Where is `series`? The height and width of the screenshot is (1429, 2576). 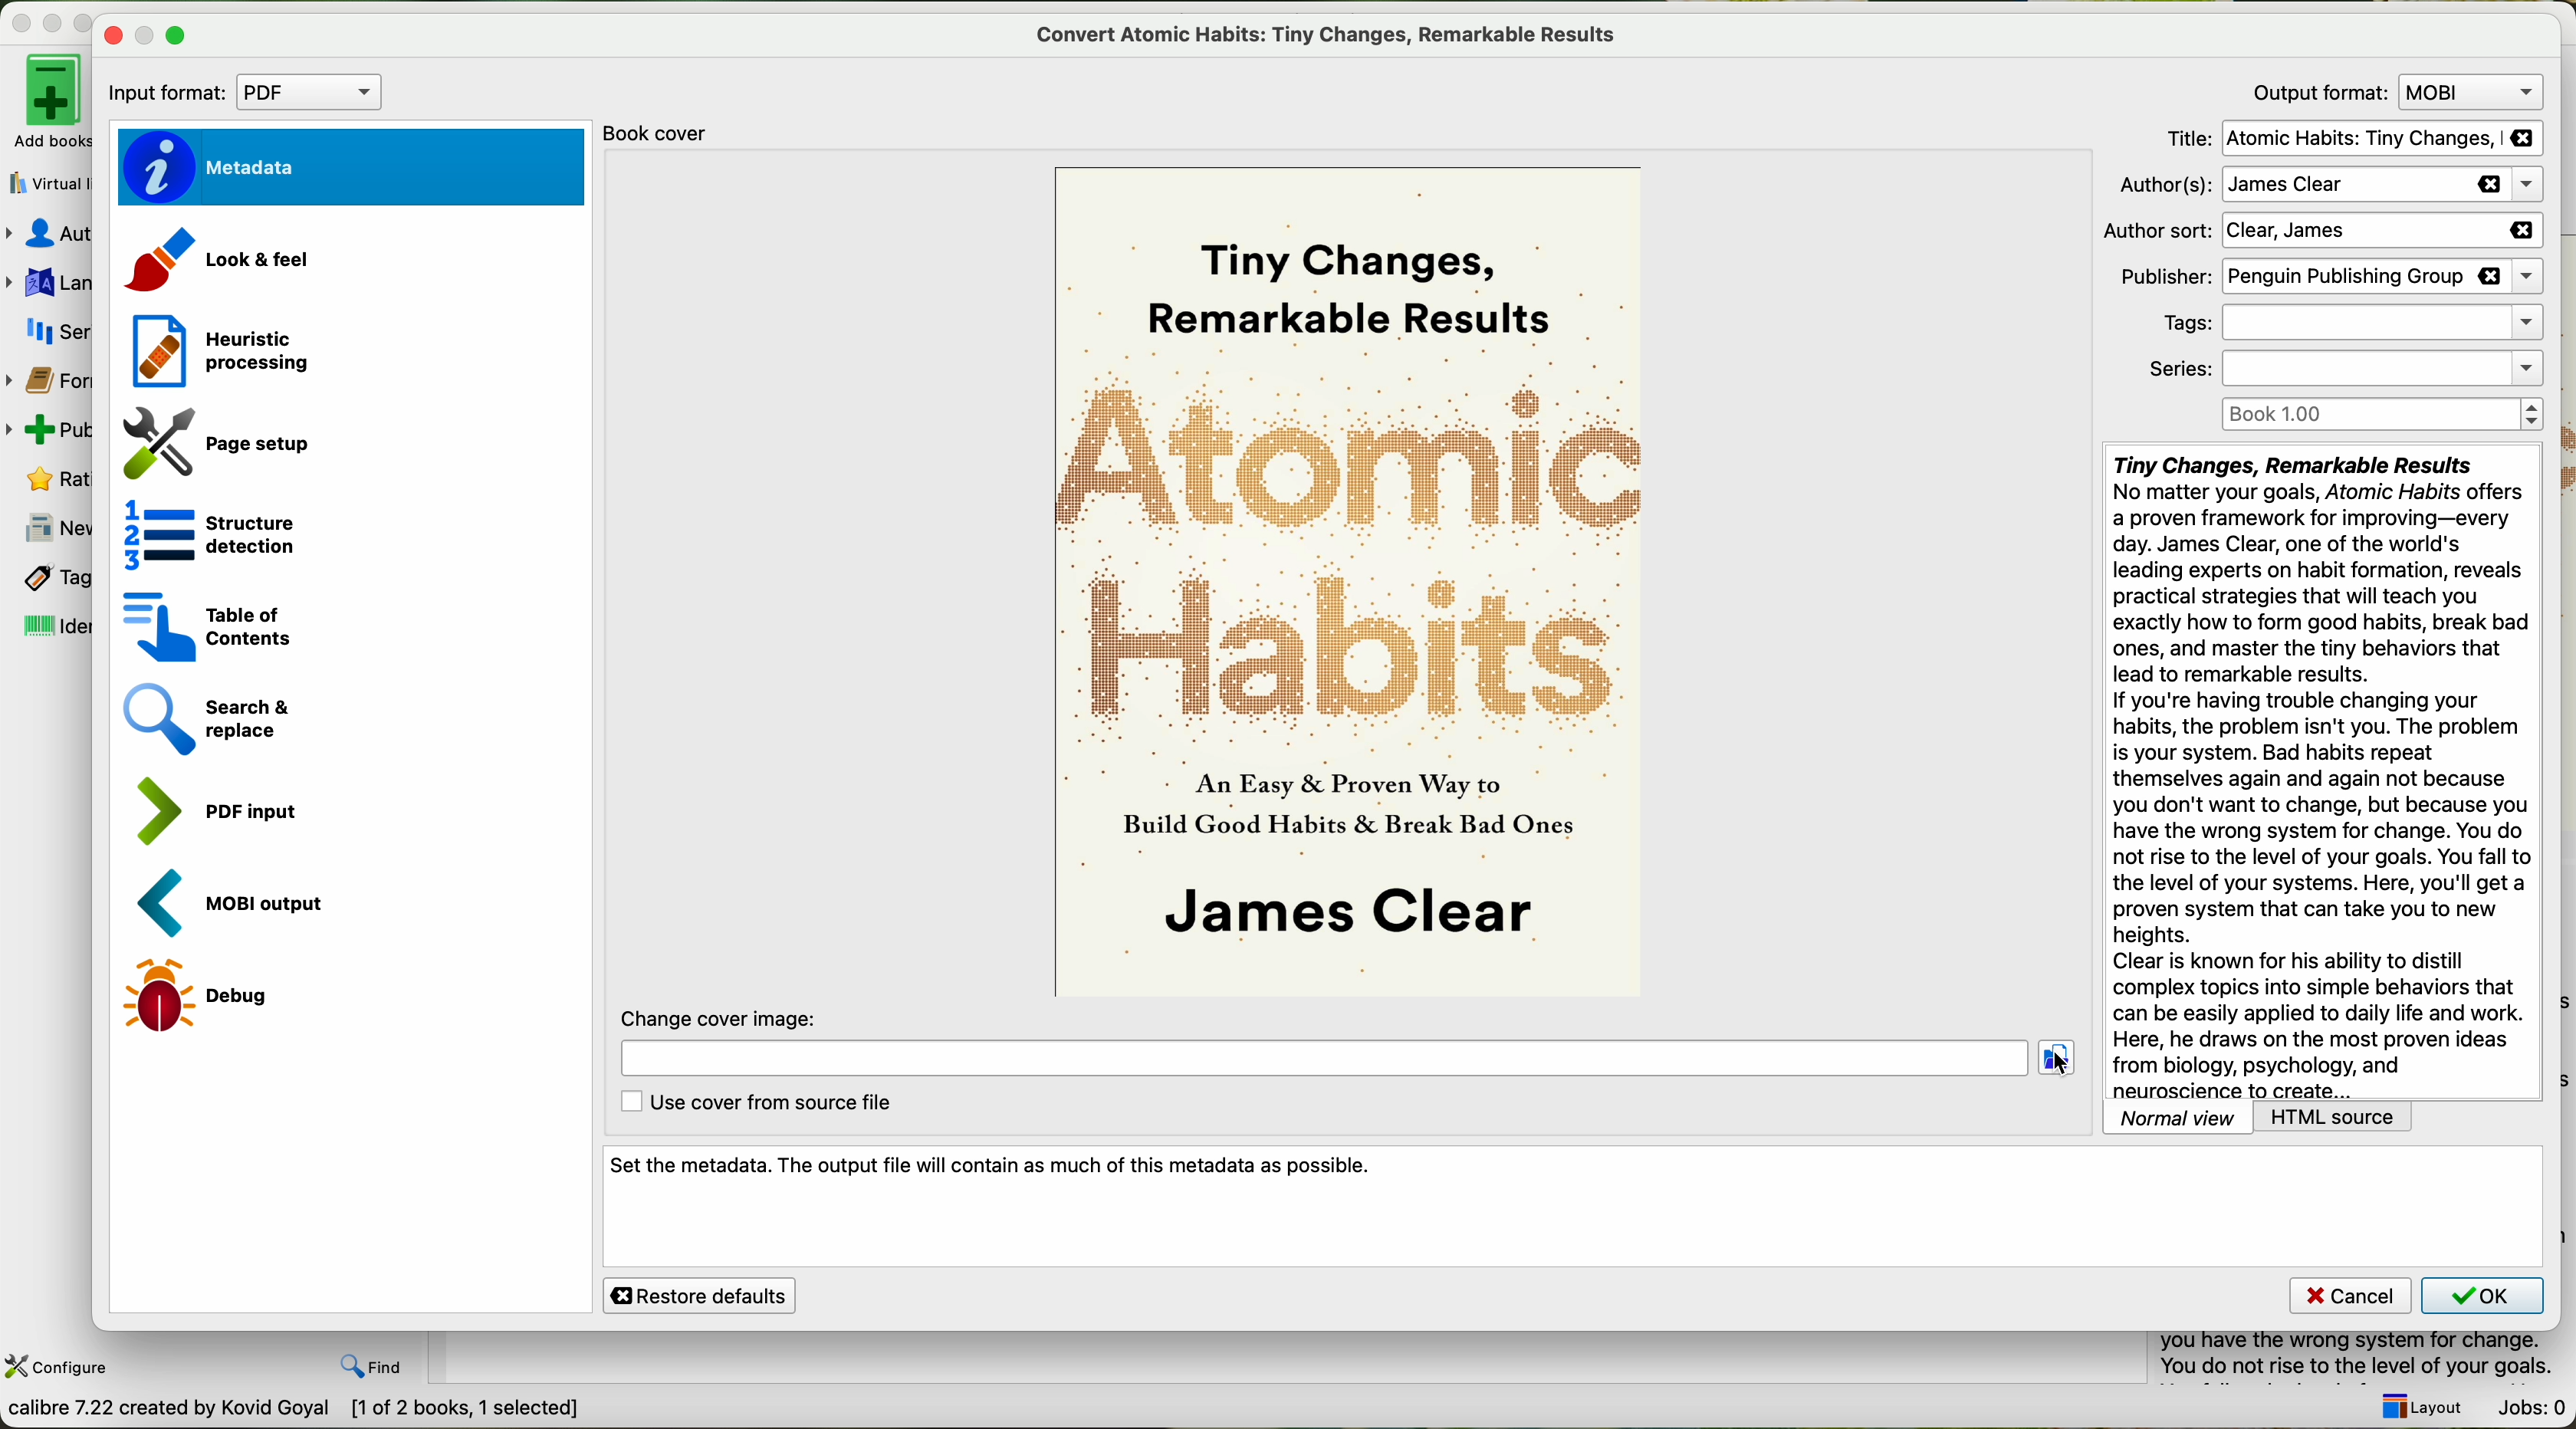 series is located at coordinates (2346, 370).